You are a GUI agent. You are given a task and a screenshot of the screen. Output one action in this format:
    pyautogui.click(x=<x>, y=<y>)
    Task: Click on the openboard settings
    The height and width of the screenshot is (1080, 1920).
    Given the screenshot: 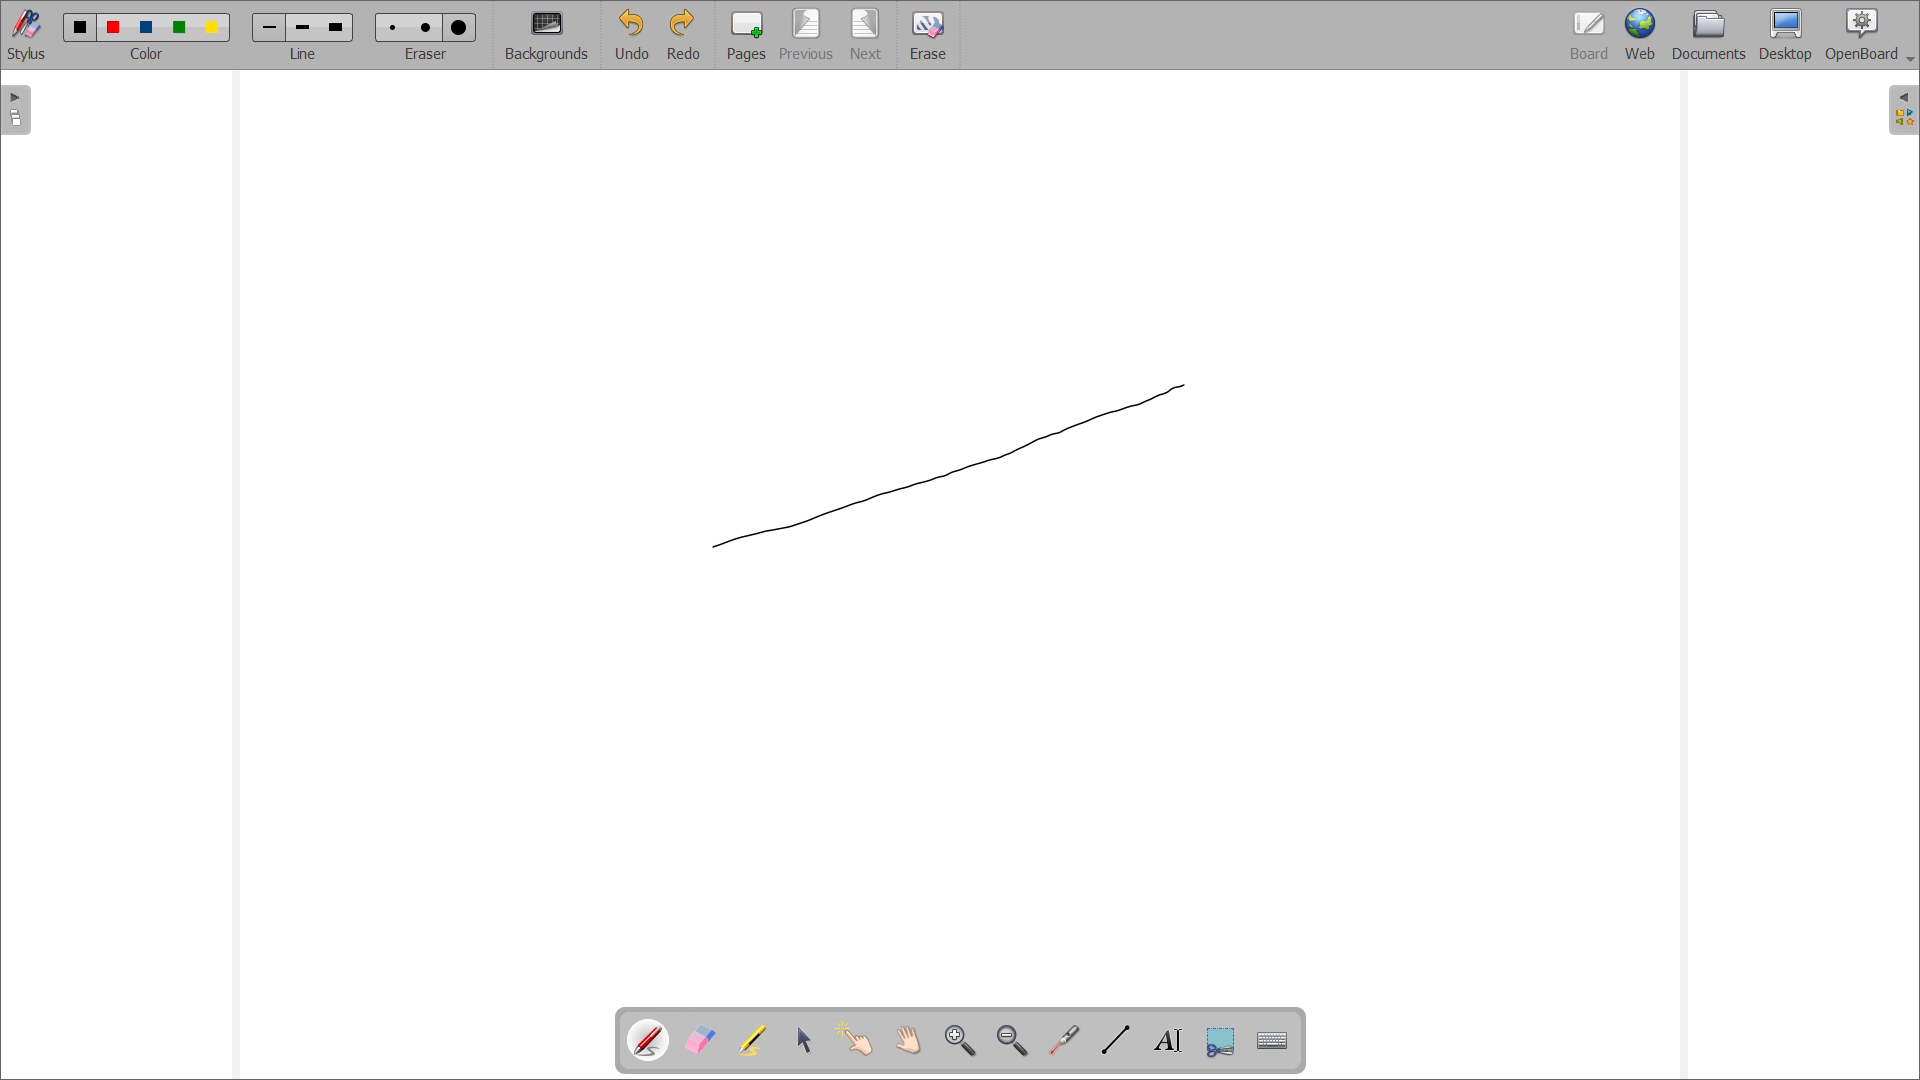 What is the action you would take?
    pyautogui.click(x=1869, y=35)
    